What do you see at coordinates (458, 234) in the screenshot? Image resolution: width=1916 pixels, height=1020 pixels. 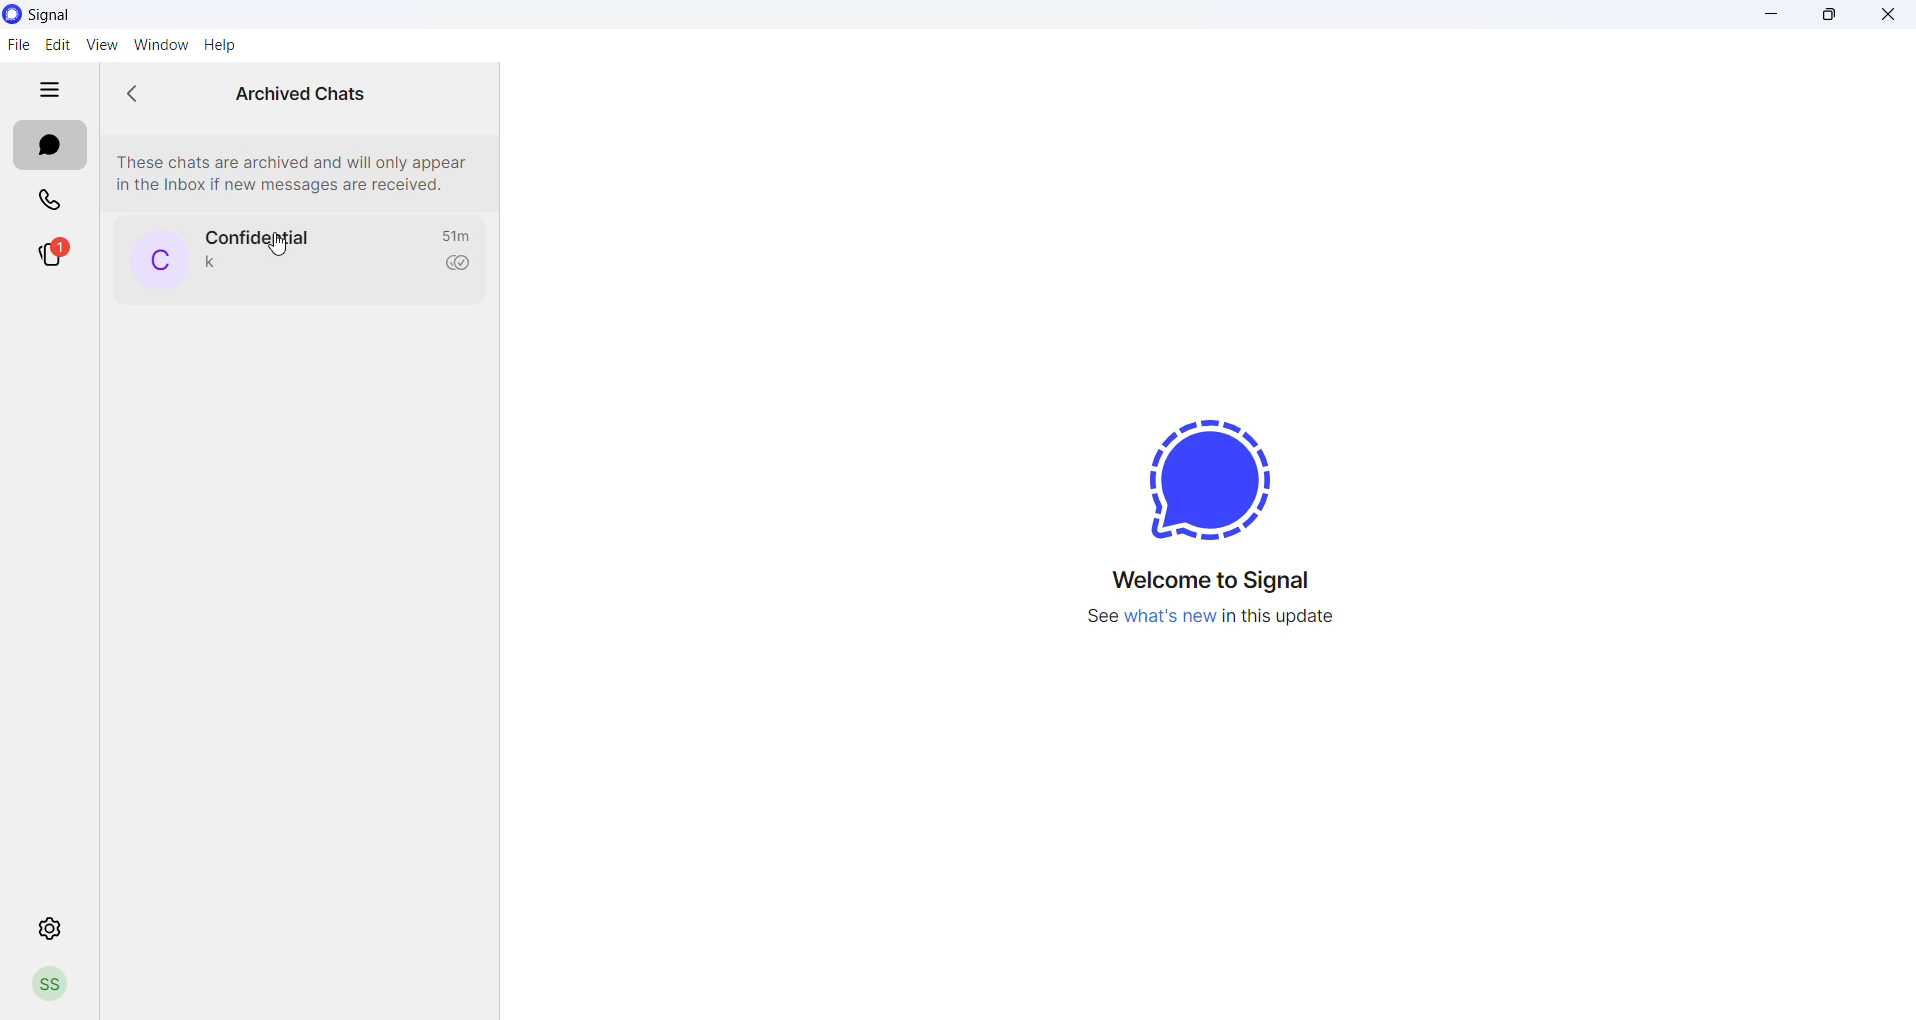 I see `last message timeframe ` at bounding box center [458, 234].